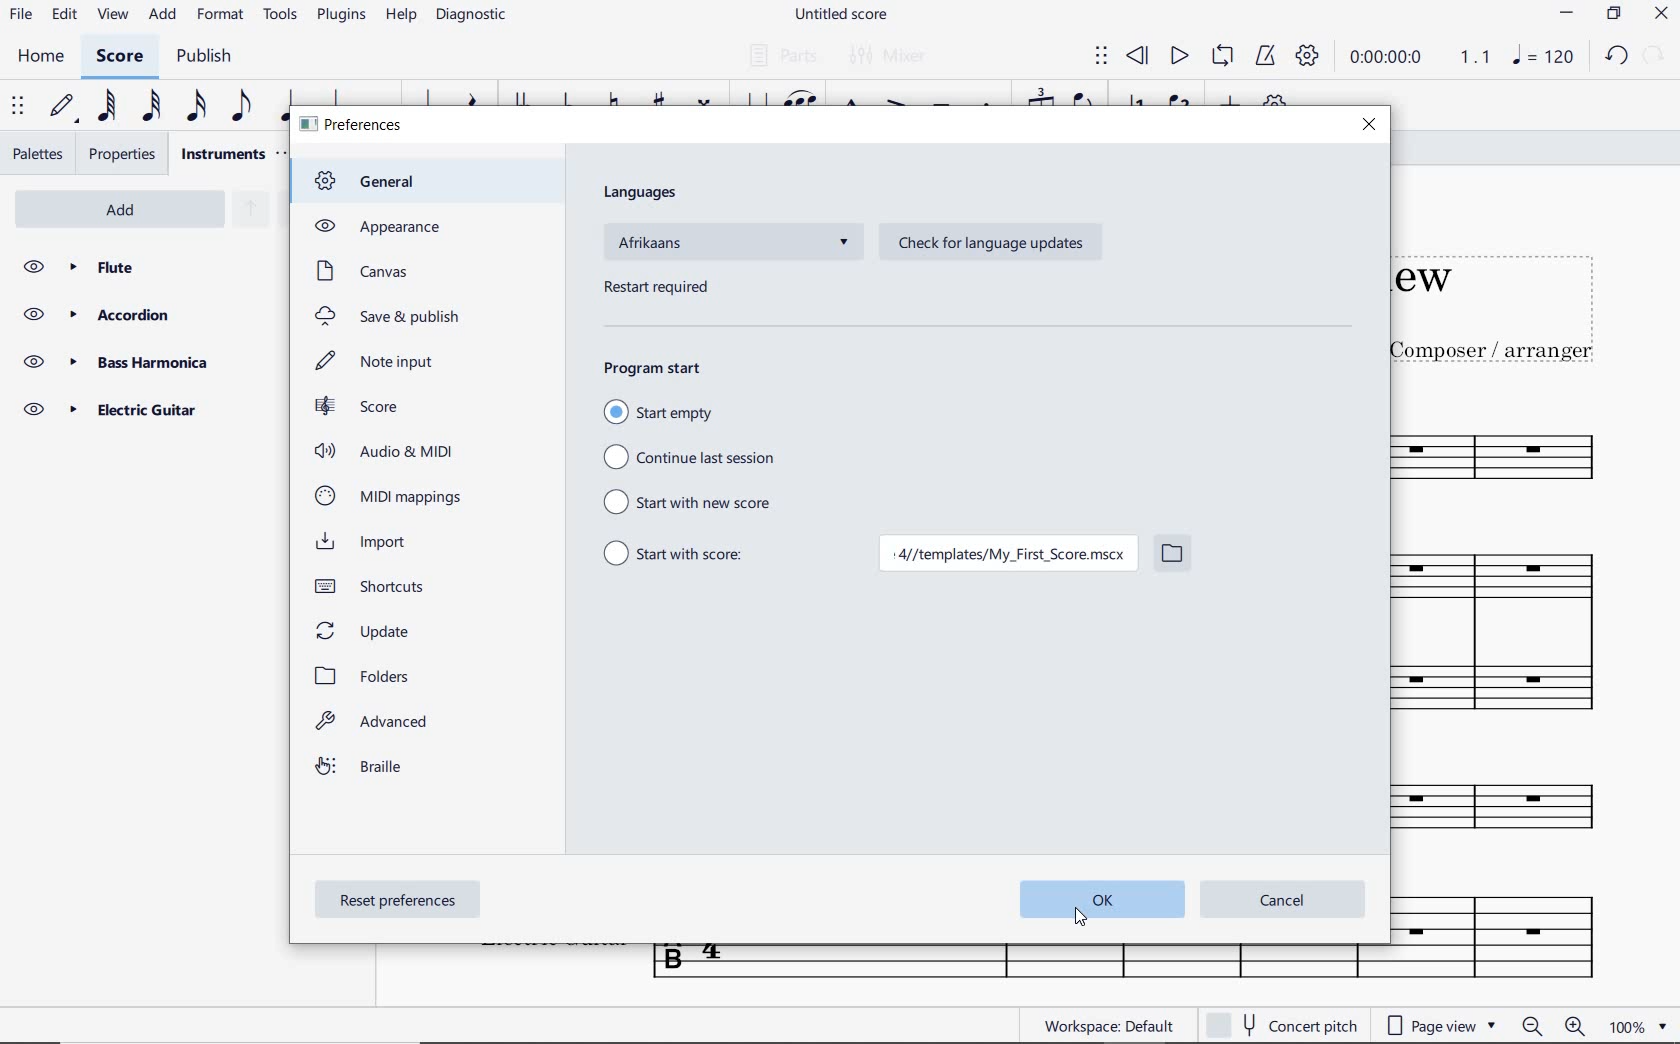  What do you see at coordinates (1369, 125) in the screenshot?
I see `close` at bounding box center [1369, 125].